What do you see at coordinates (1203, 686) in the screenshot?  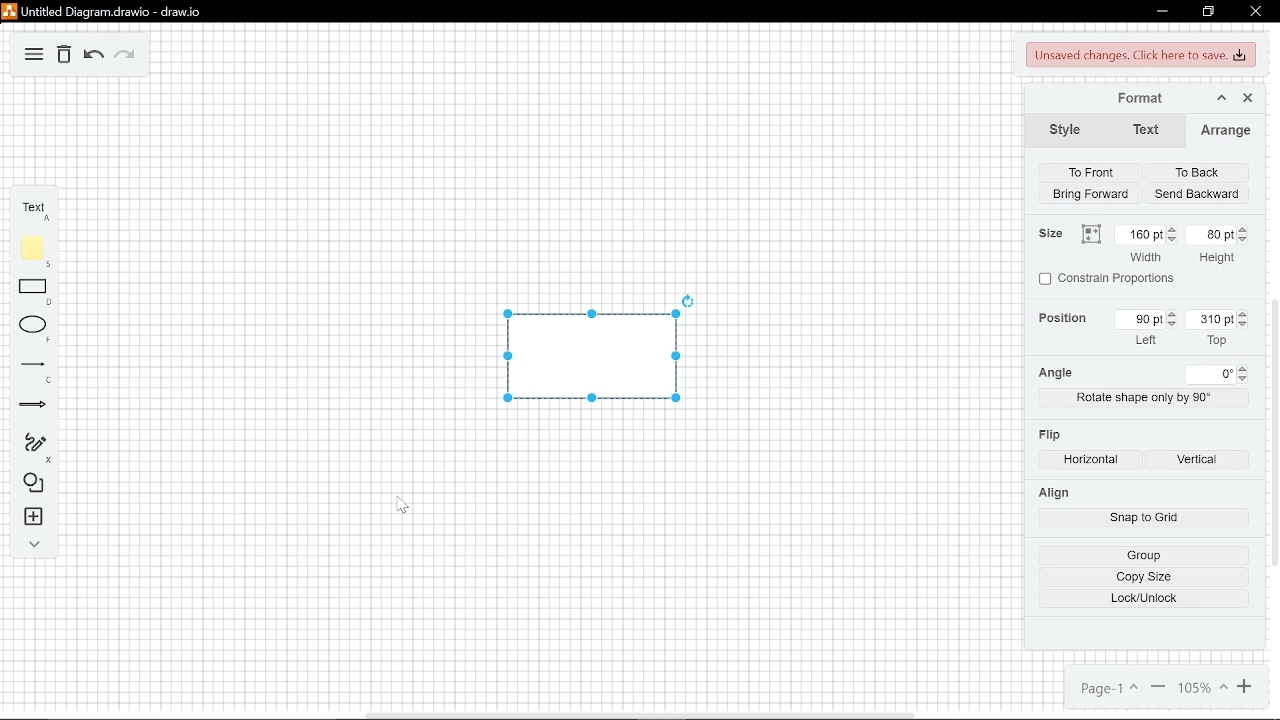 I see `zoom in` at bounding box center [1203, 686].